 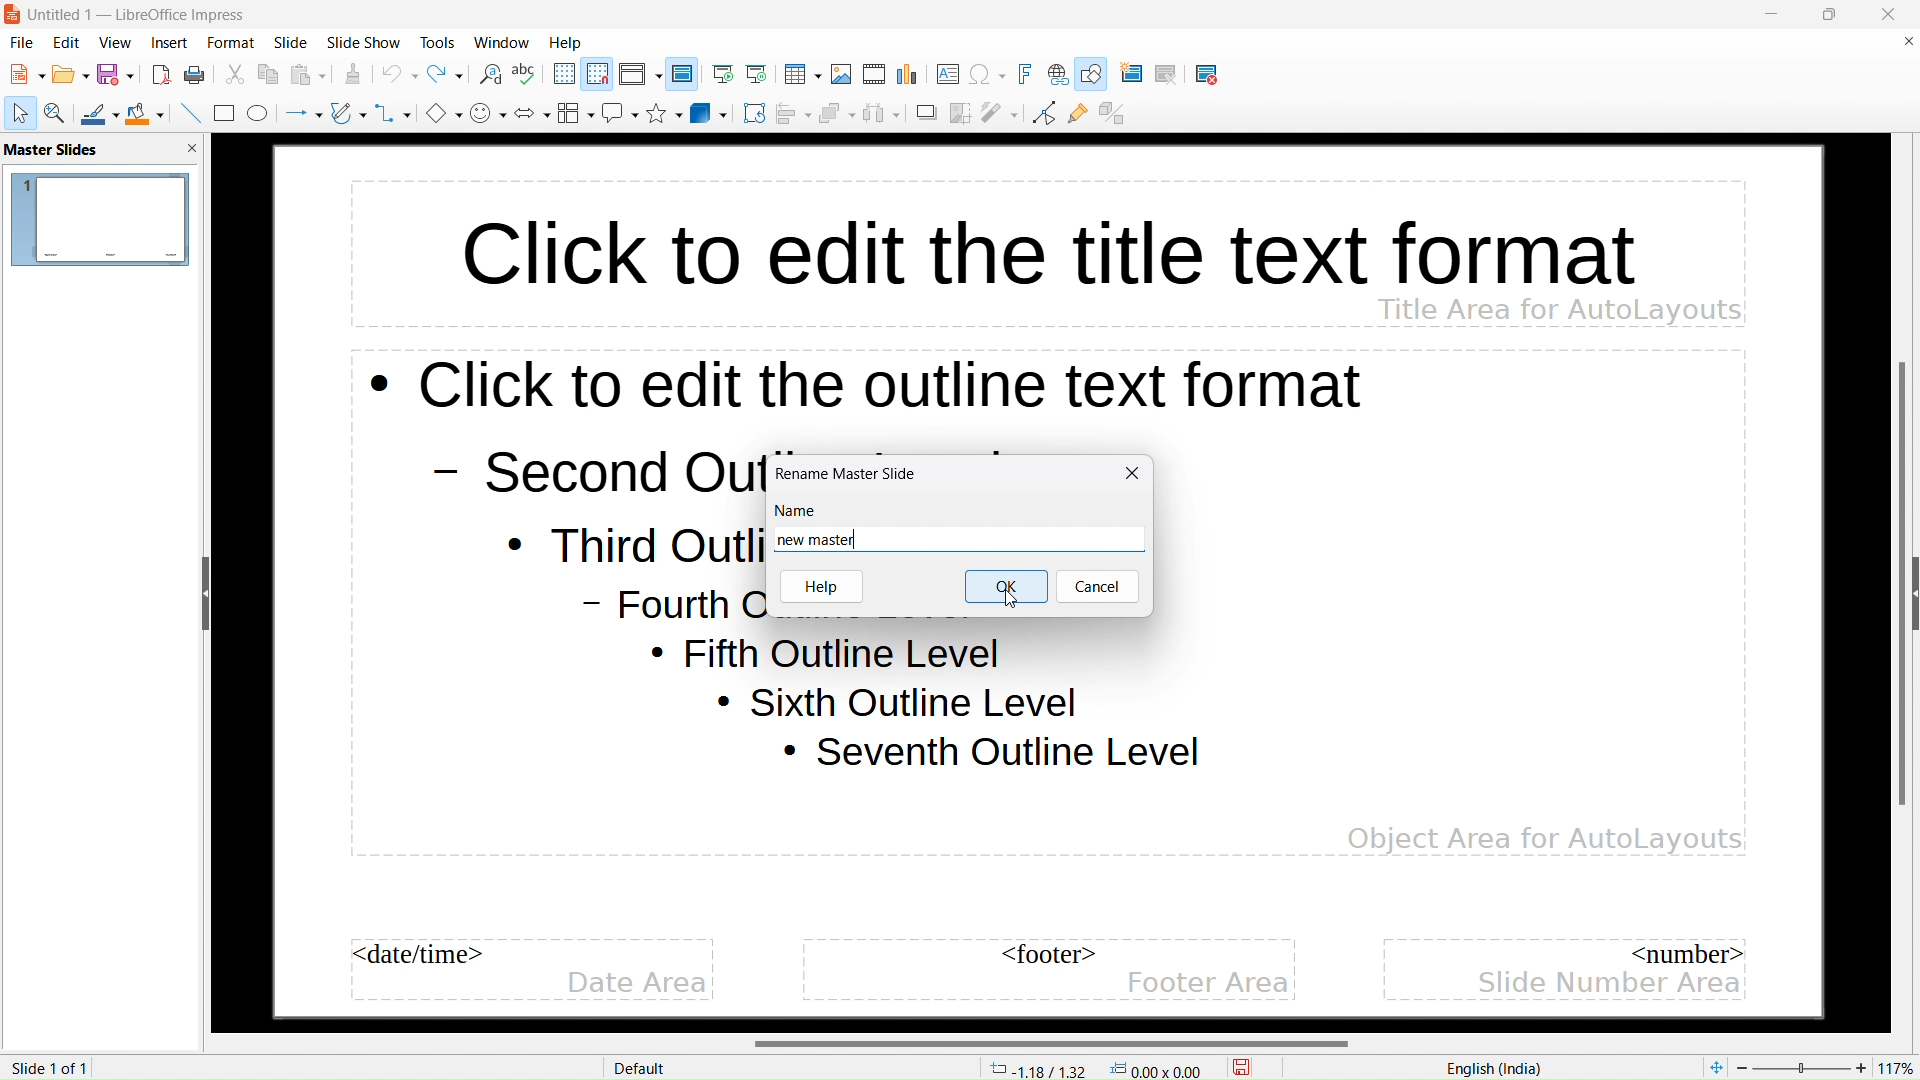 I want to click on save, so click(x=196, y=76).